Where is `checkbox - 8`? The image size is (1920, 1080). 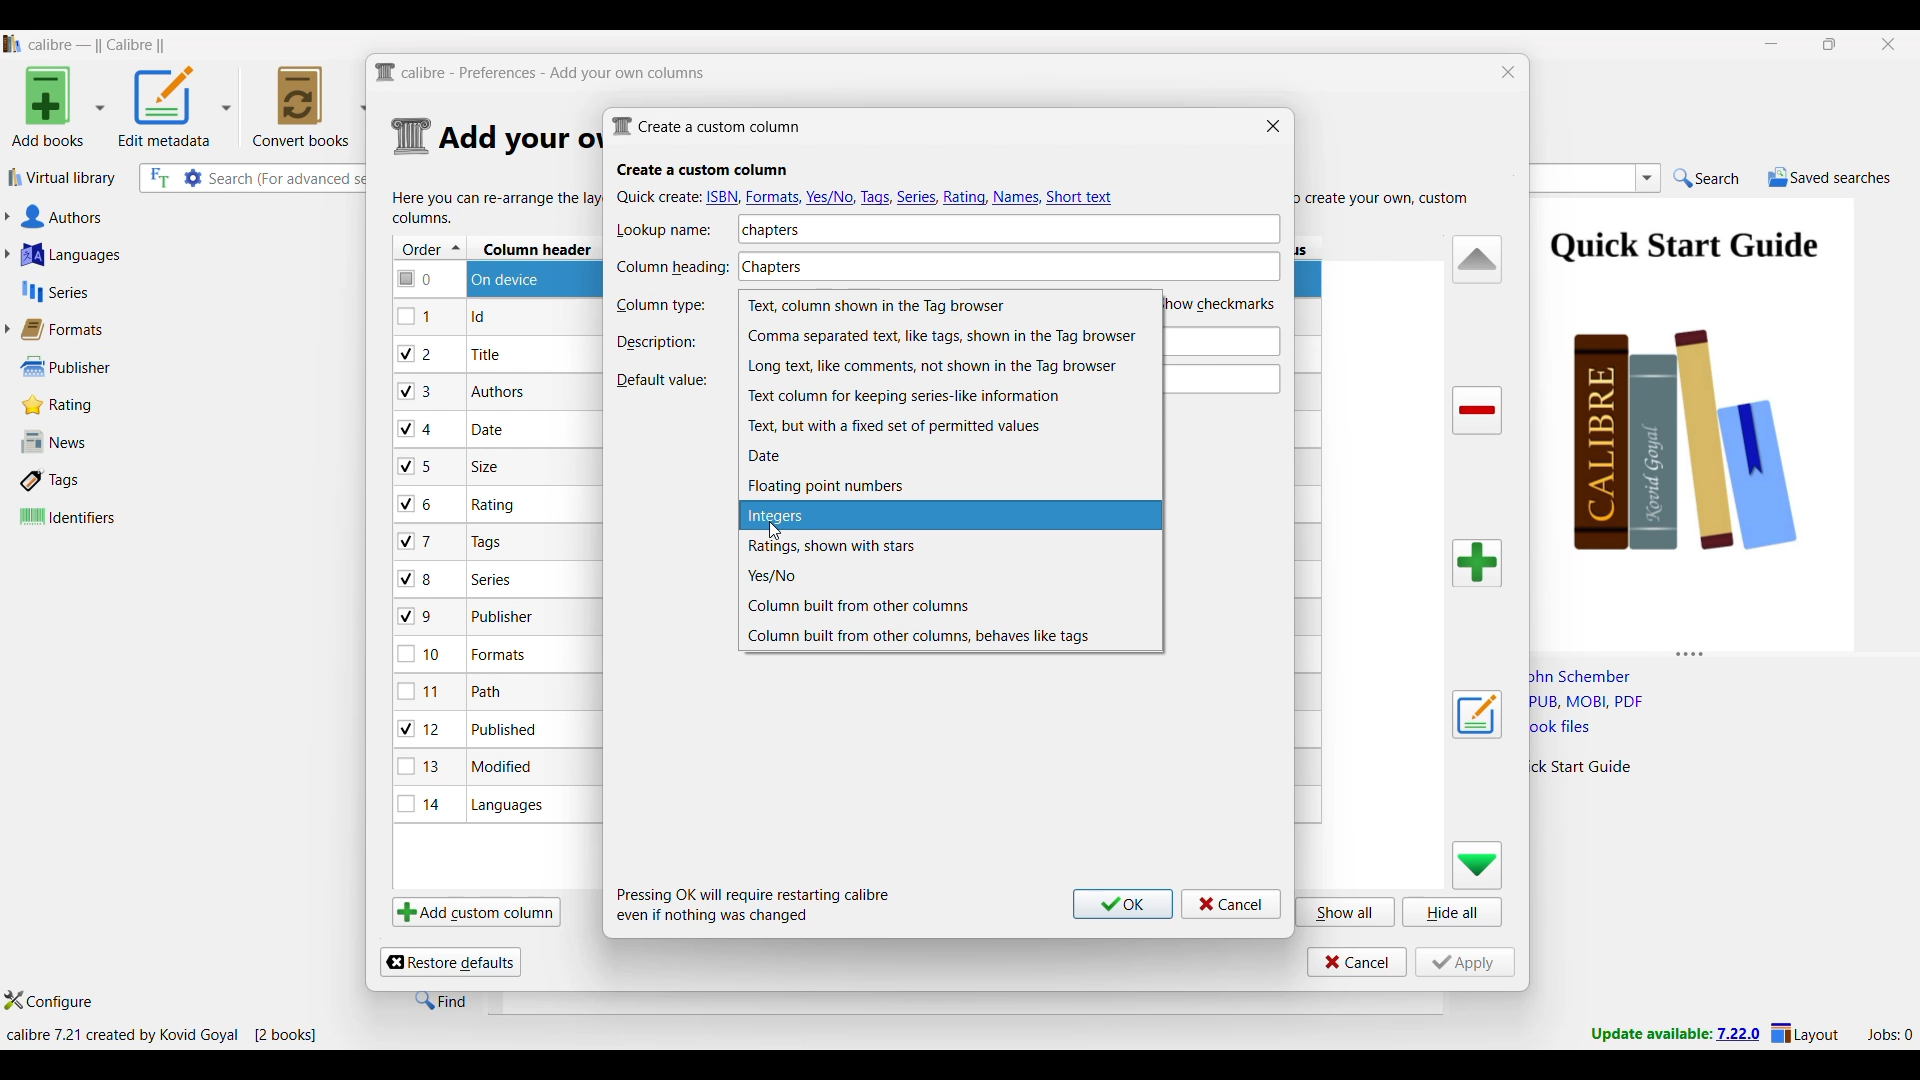
checkbox - 8 is located at coordinates (417, 577).